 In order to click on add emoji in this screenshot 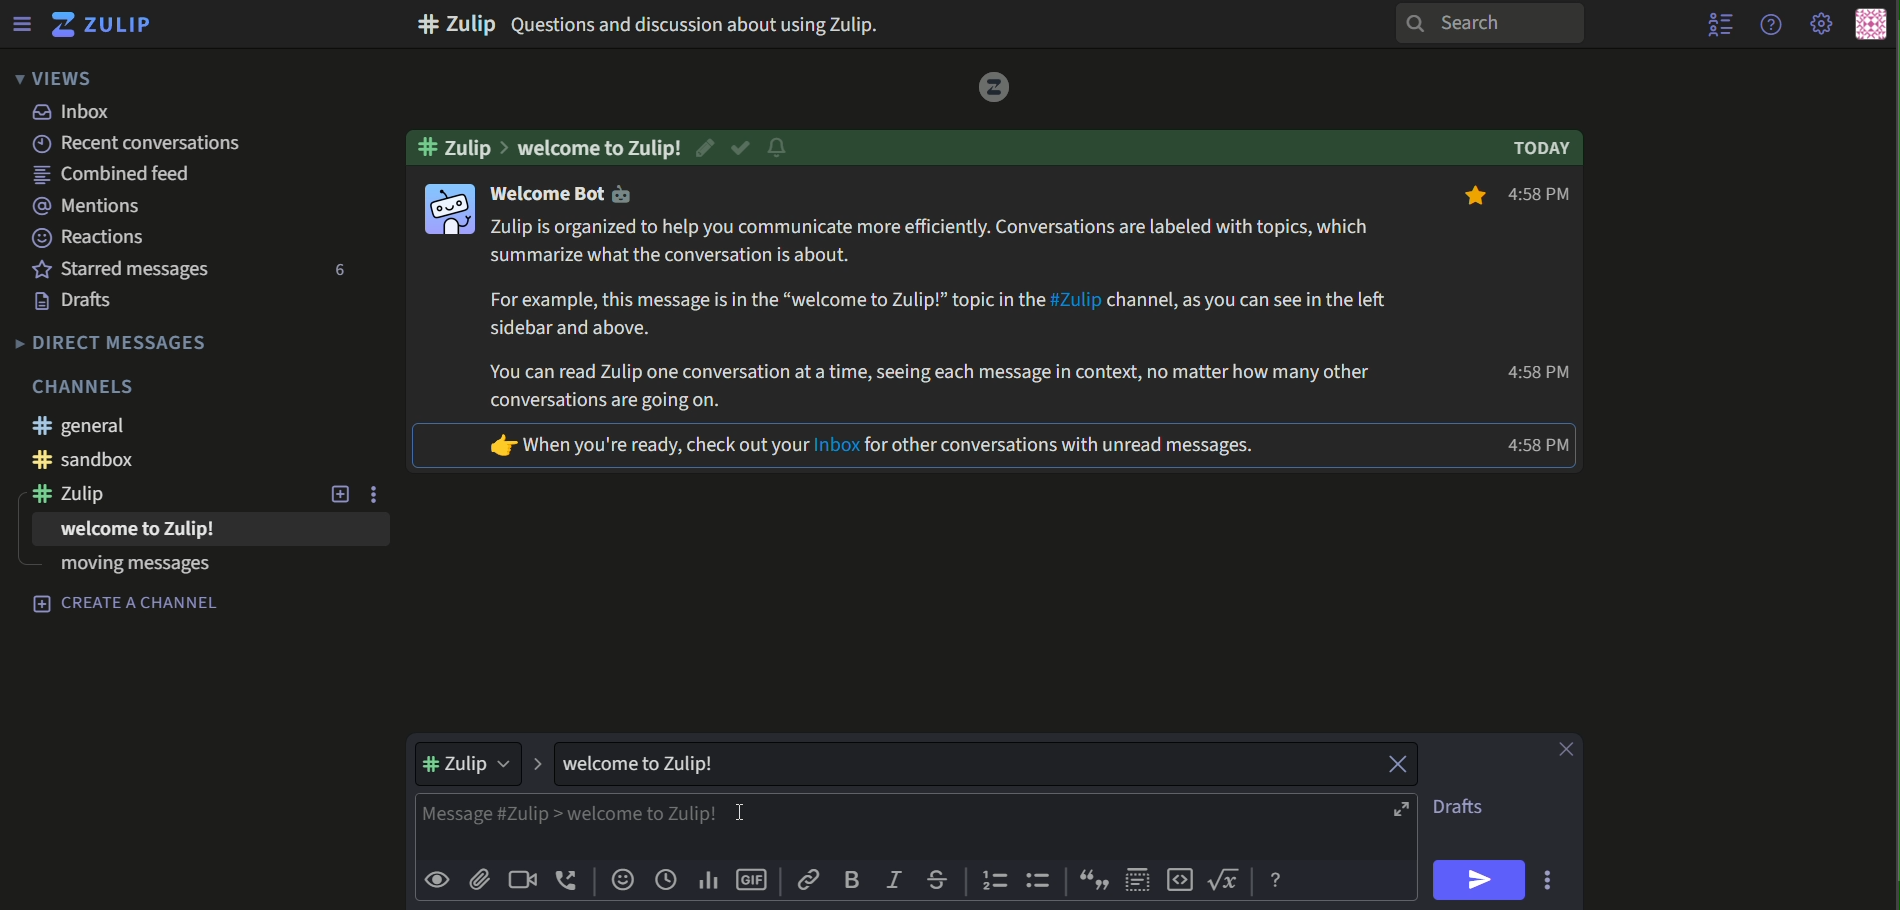, I will do `click(621, 881)`.